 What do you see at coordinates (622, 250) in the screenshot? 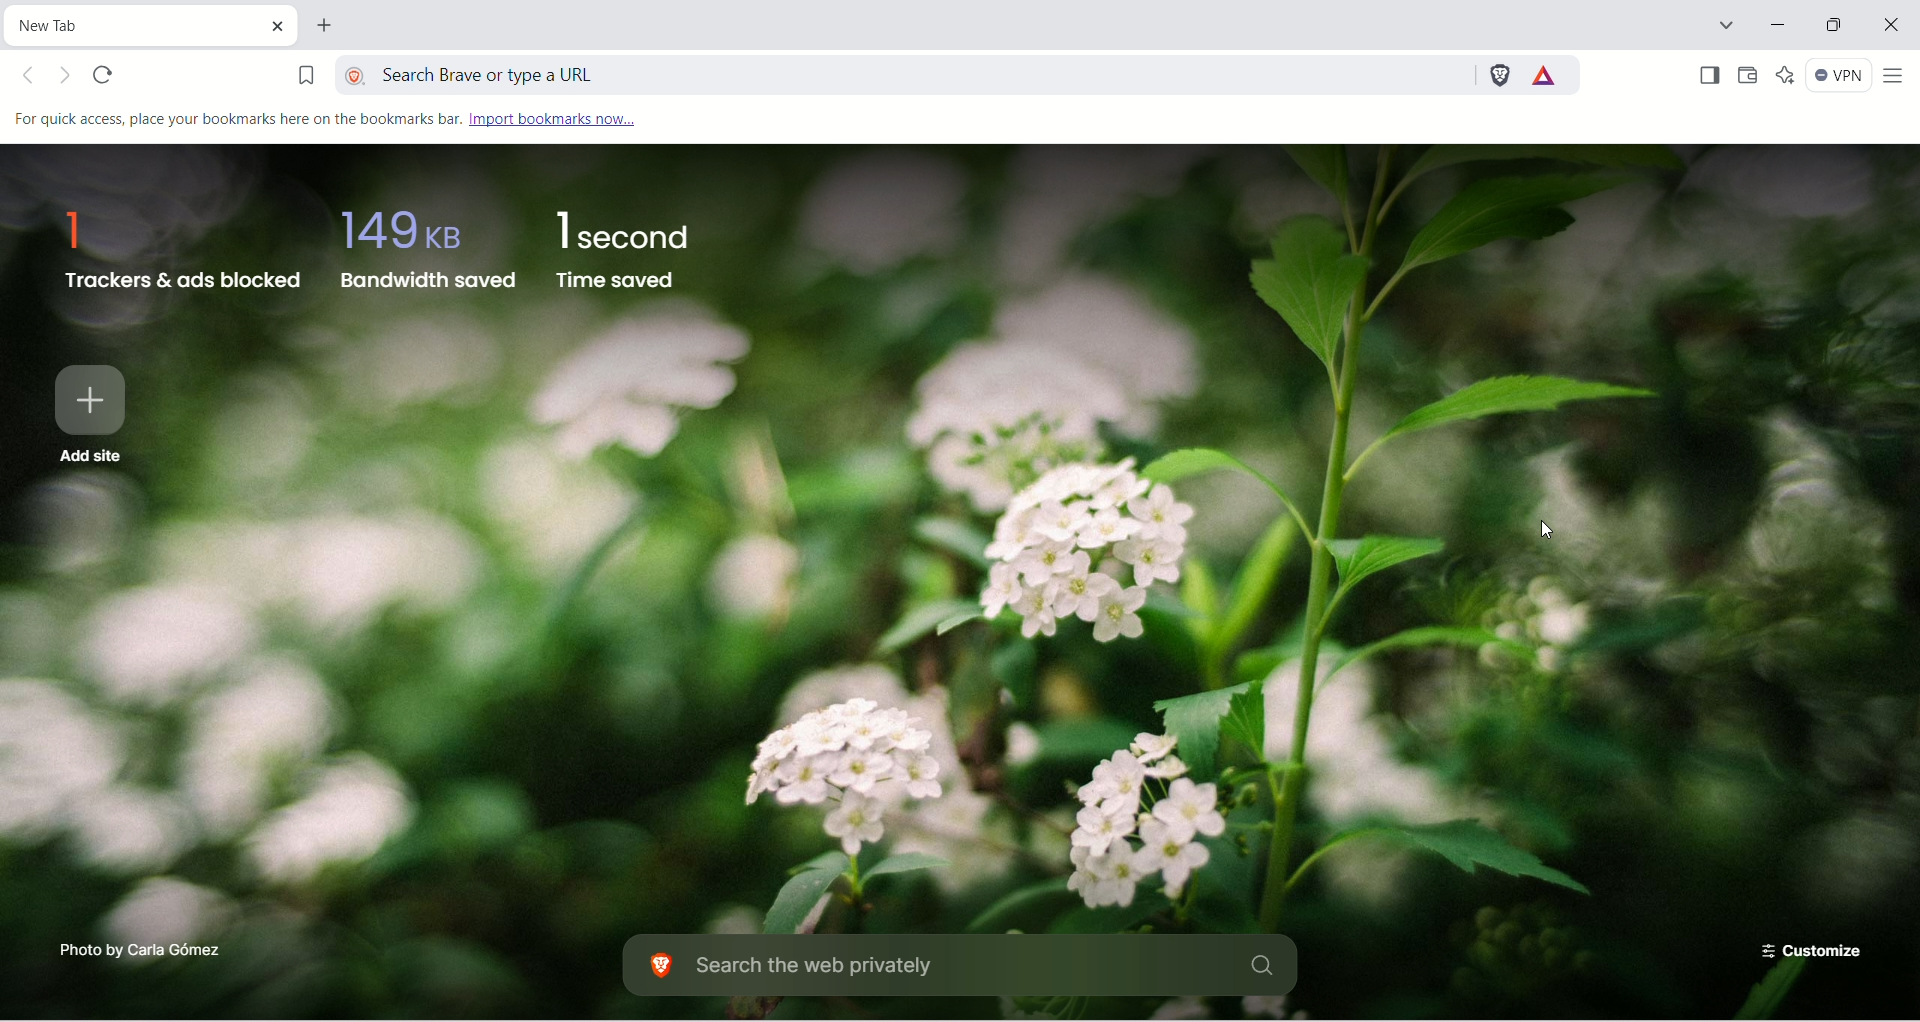
I see `1 second time saved` at bounding box center [622, 250].